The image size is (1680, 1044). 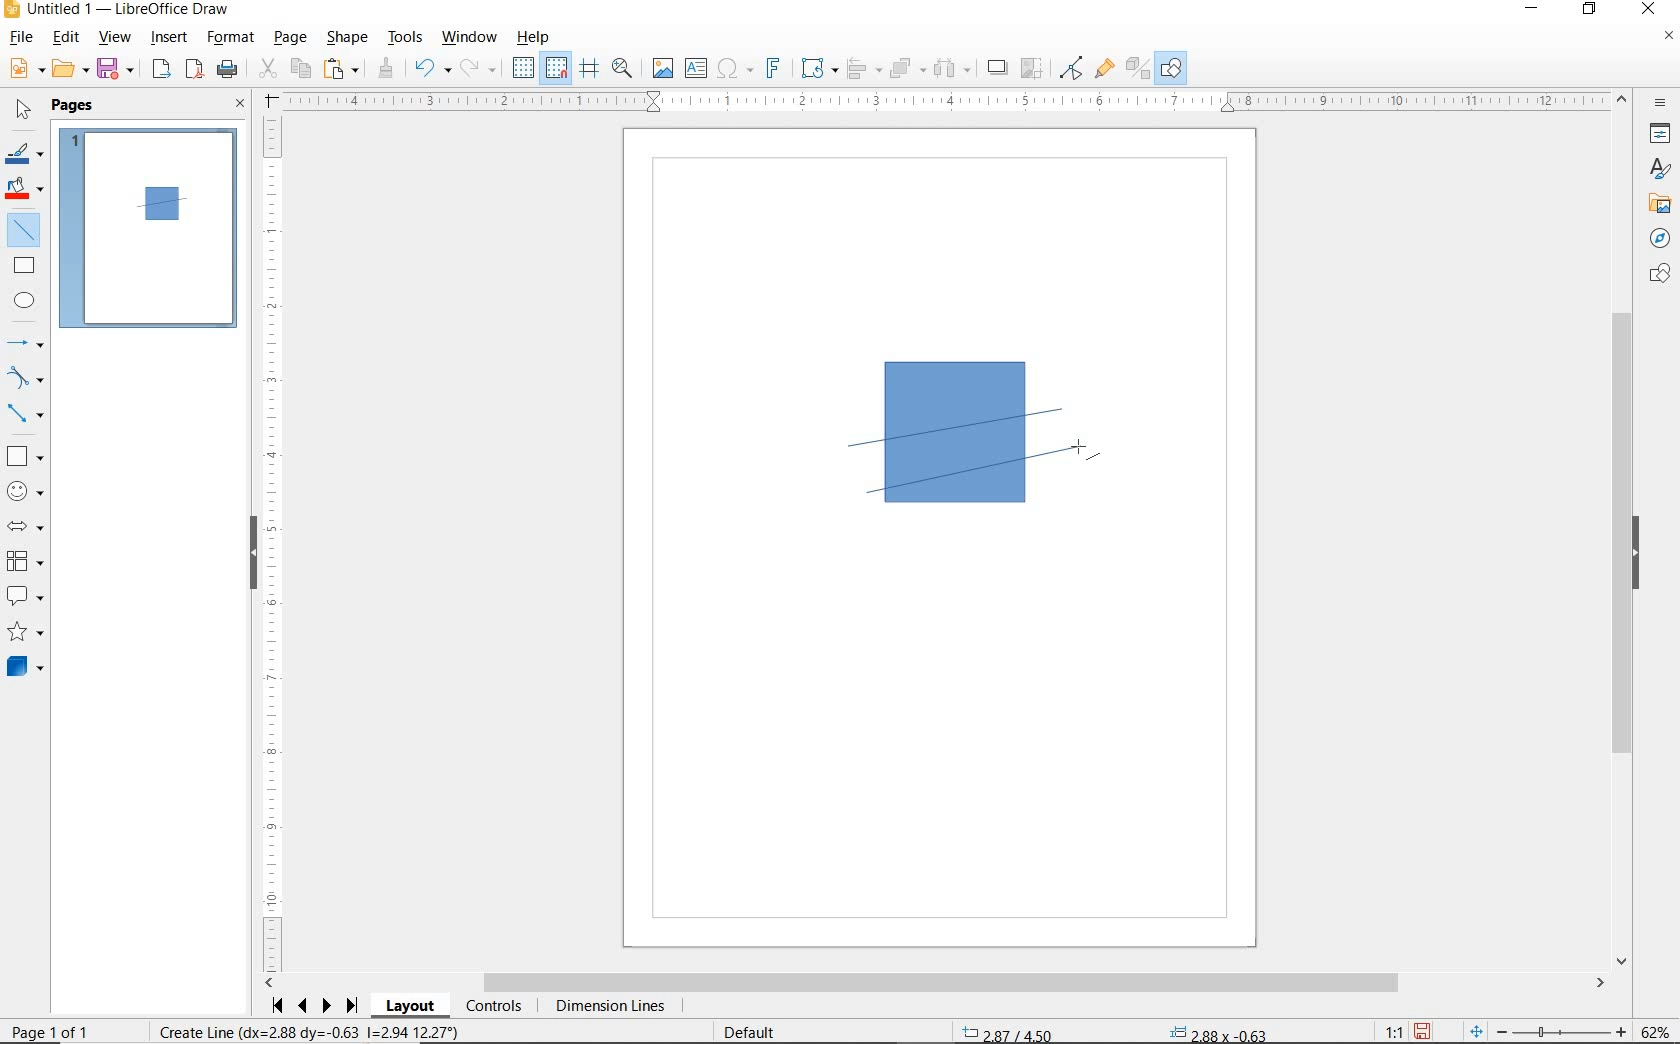 What do you see at coordinates (26, 343) in the screenshot?
I see `LINES AND ARROWS` at bounding box center [26, 343].